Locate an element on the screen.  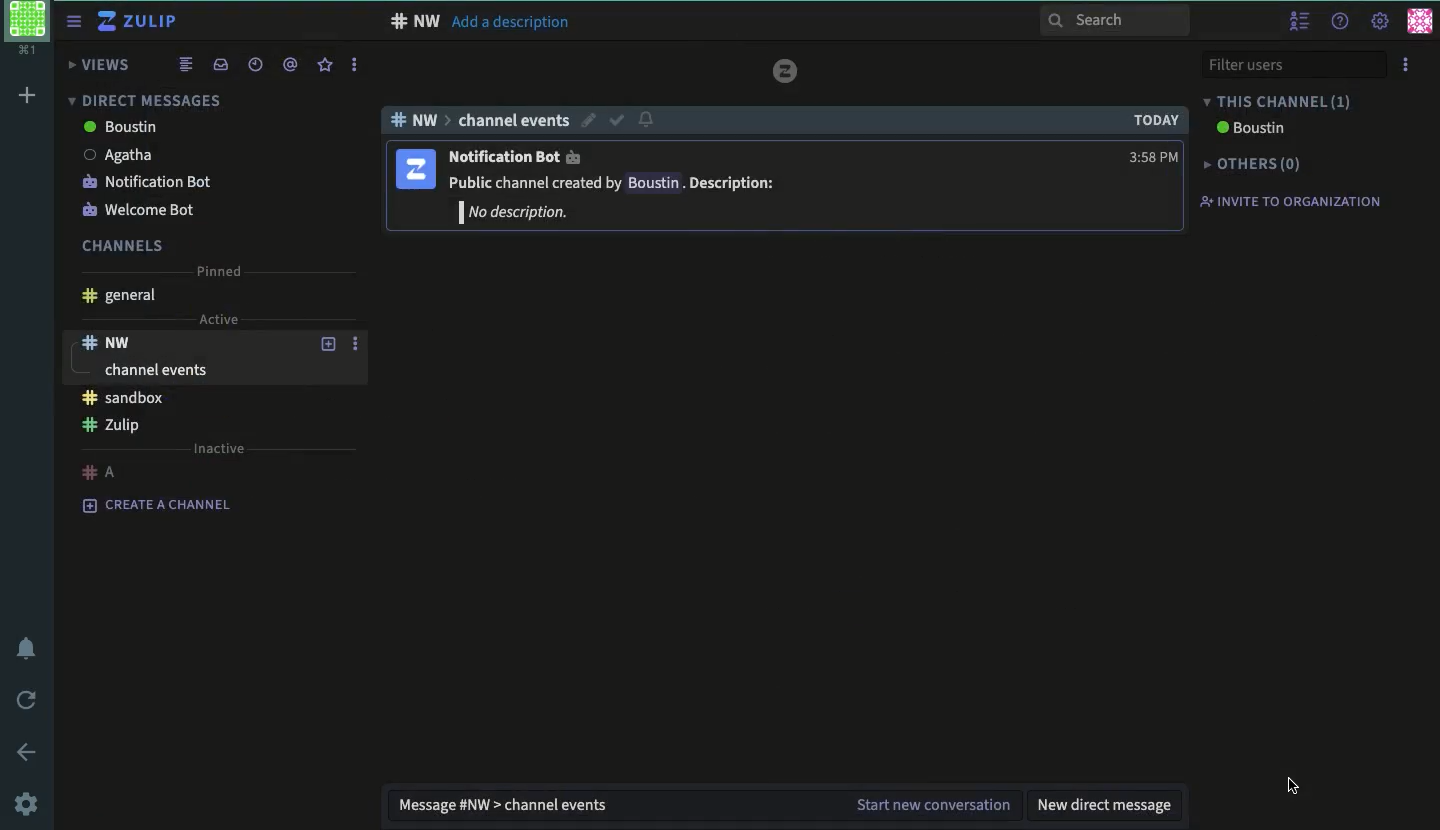
add workspace is located at coordinates (28, 97).